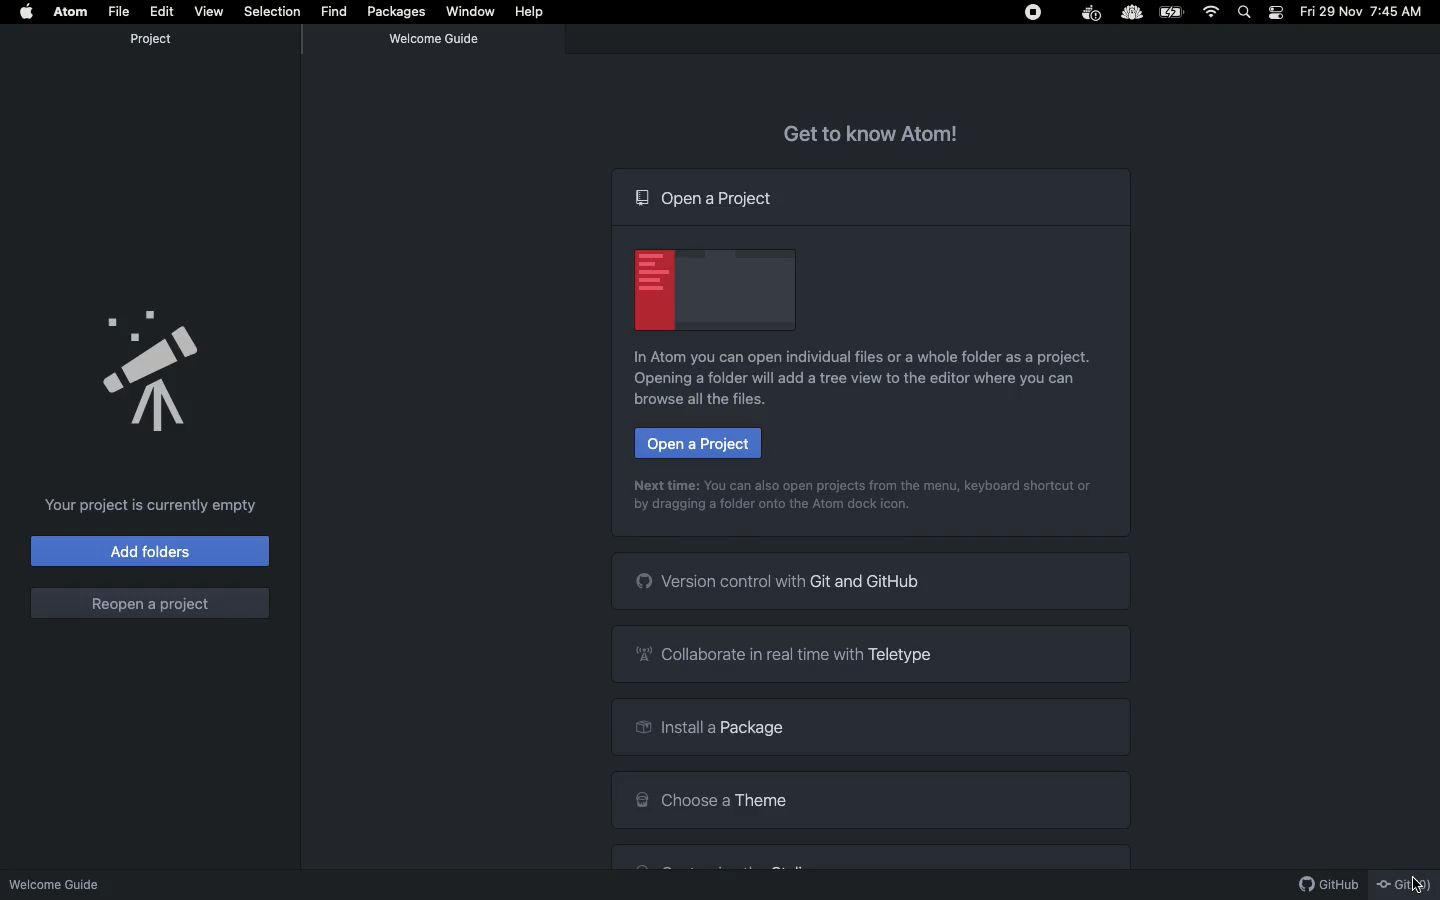 The image size is (1440, 900). I want to click on Add folders, so click(149, 552).